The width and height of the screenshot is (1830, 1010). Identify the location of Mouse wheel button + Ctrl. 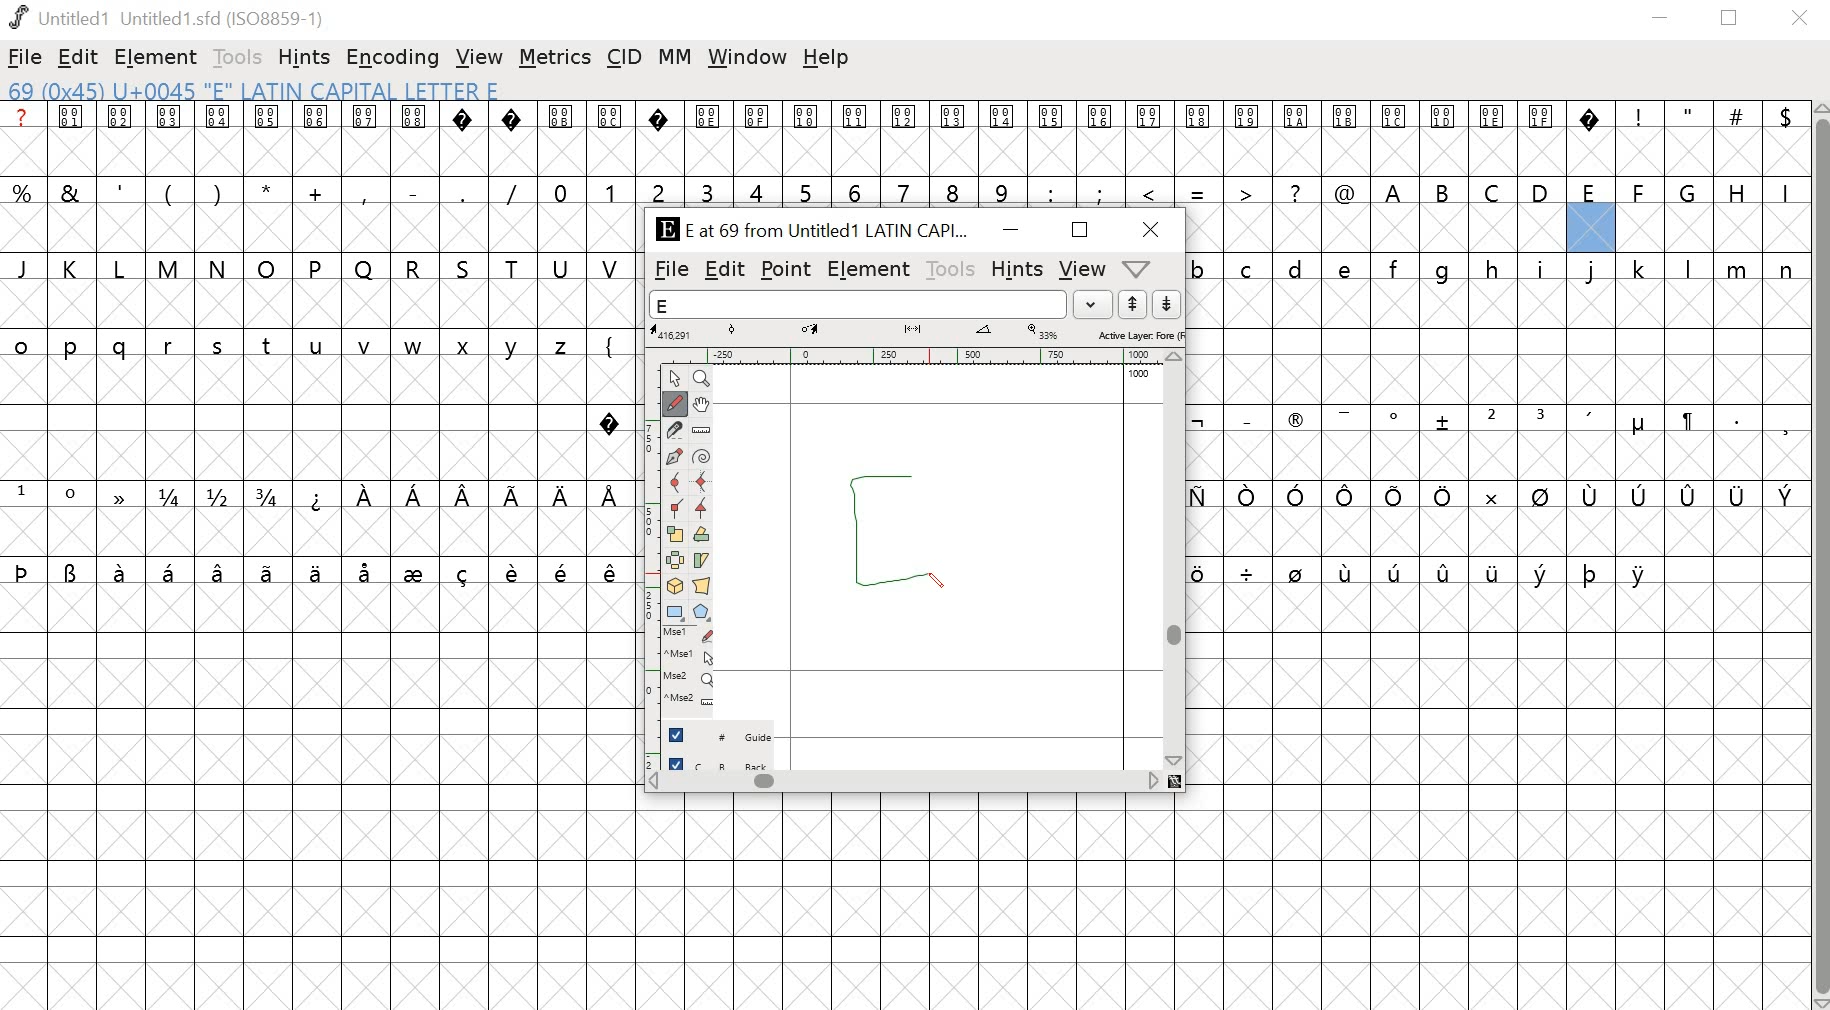
(688, 700).